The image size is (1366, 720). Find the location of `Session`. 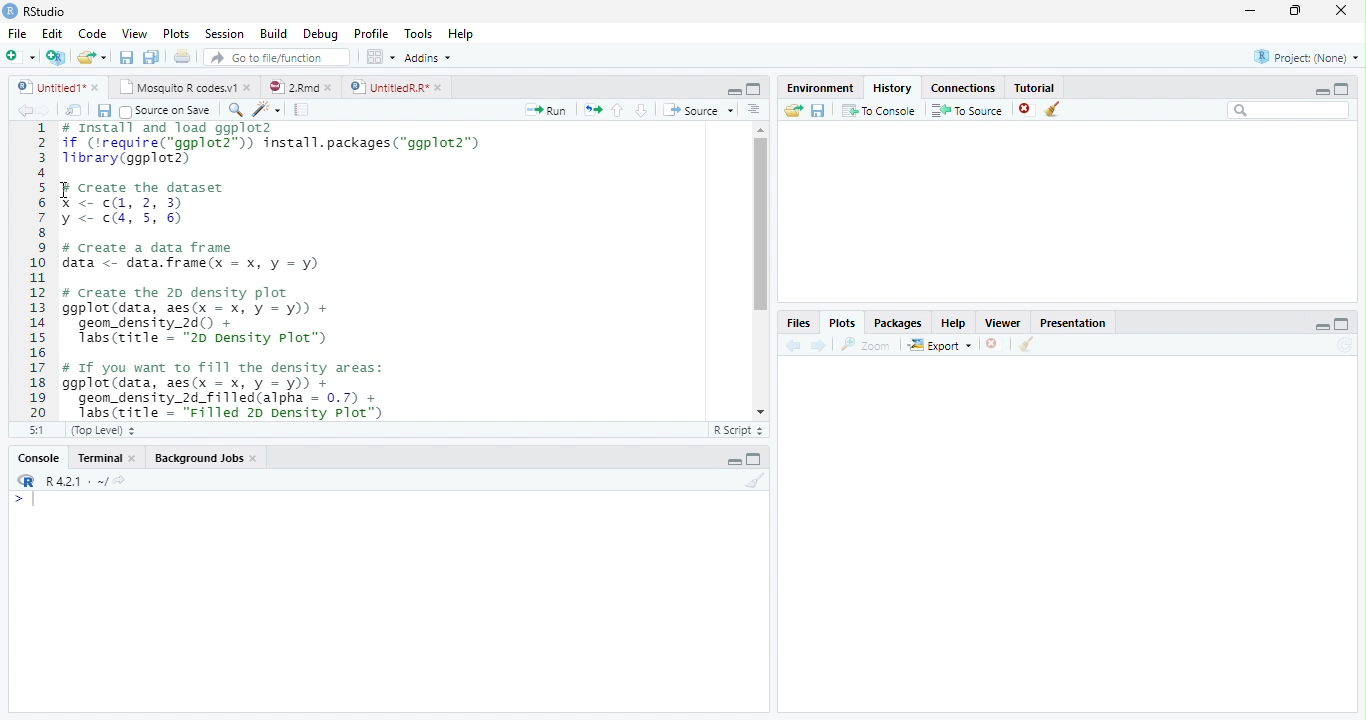

Session is located at coordinates (225, 34).